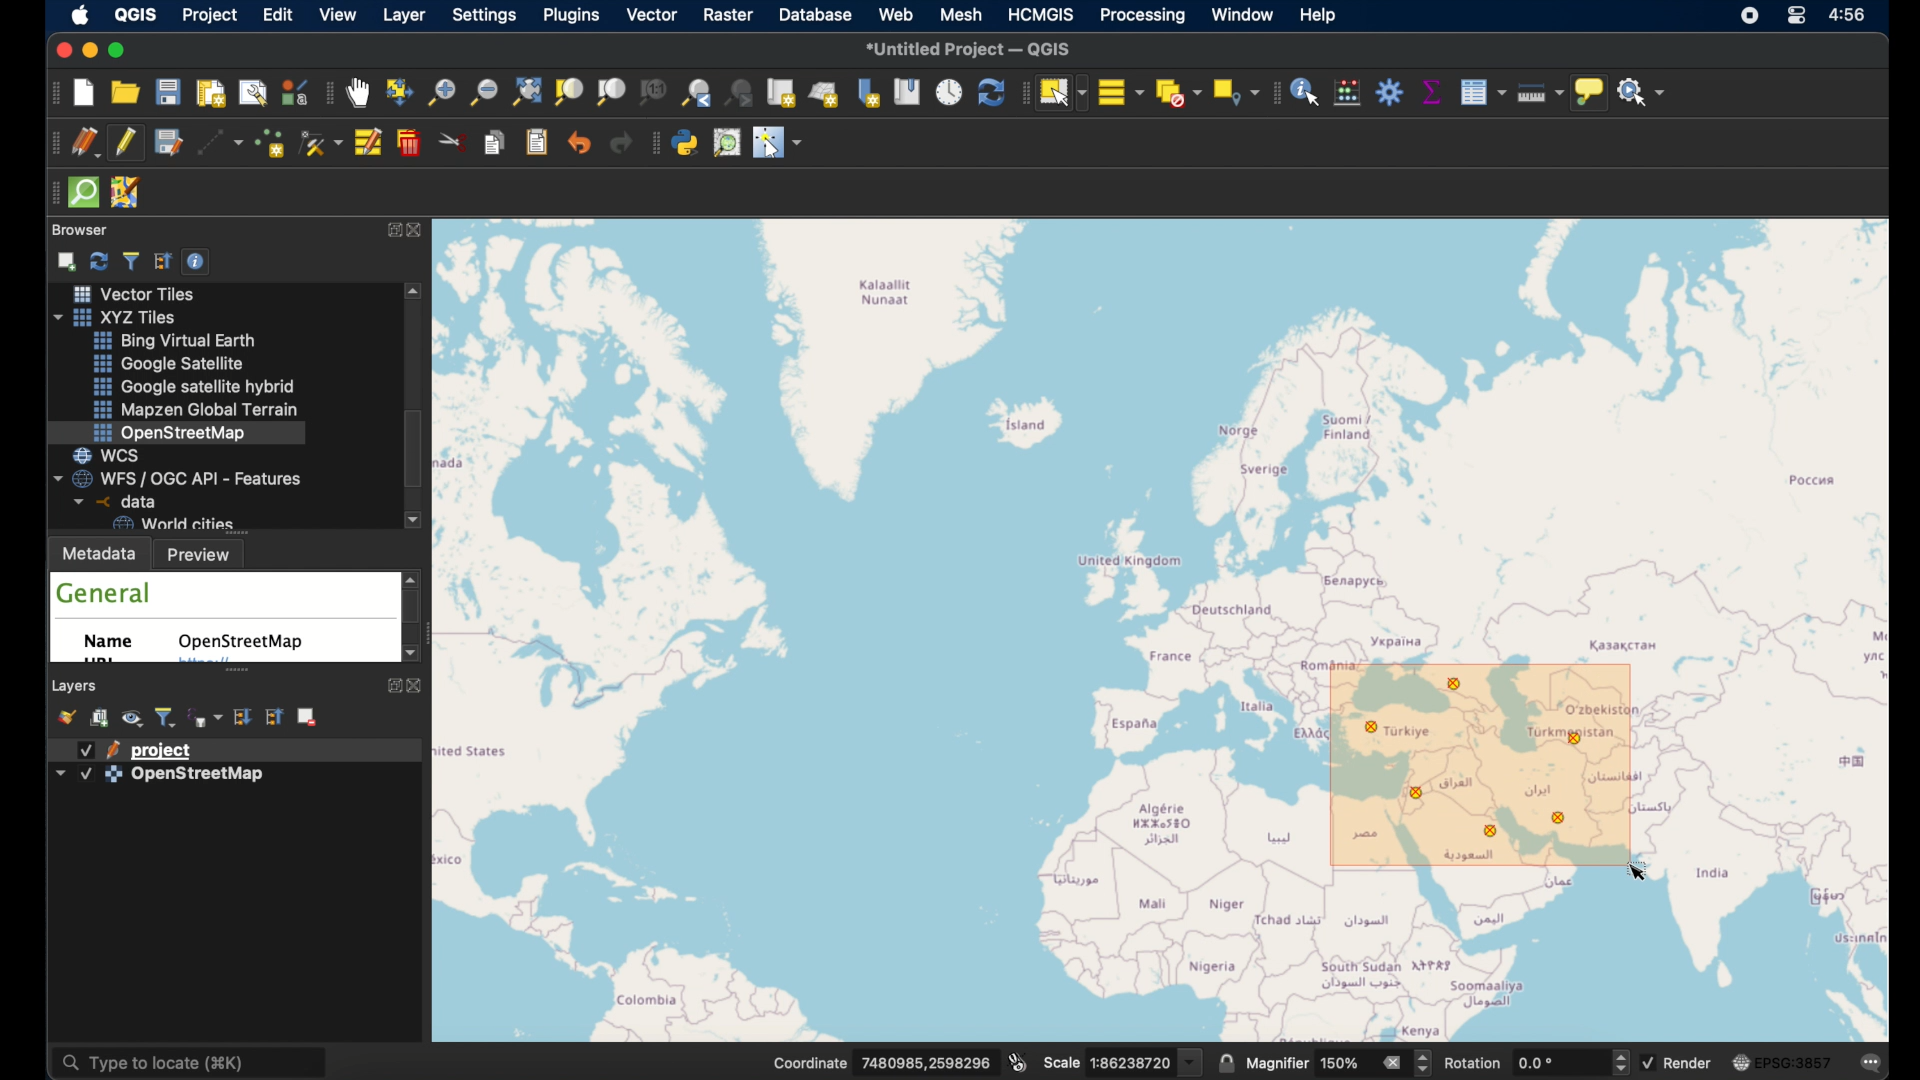 This screenshot has height=1080, width=1920. Describe the element at coordinates (989, 92) in the screenshot. I see `refresh` at that location.